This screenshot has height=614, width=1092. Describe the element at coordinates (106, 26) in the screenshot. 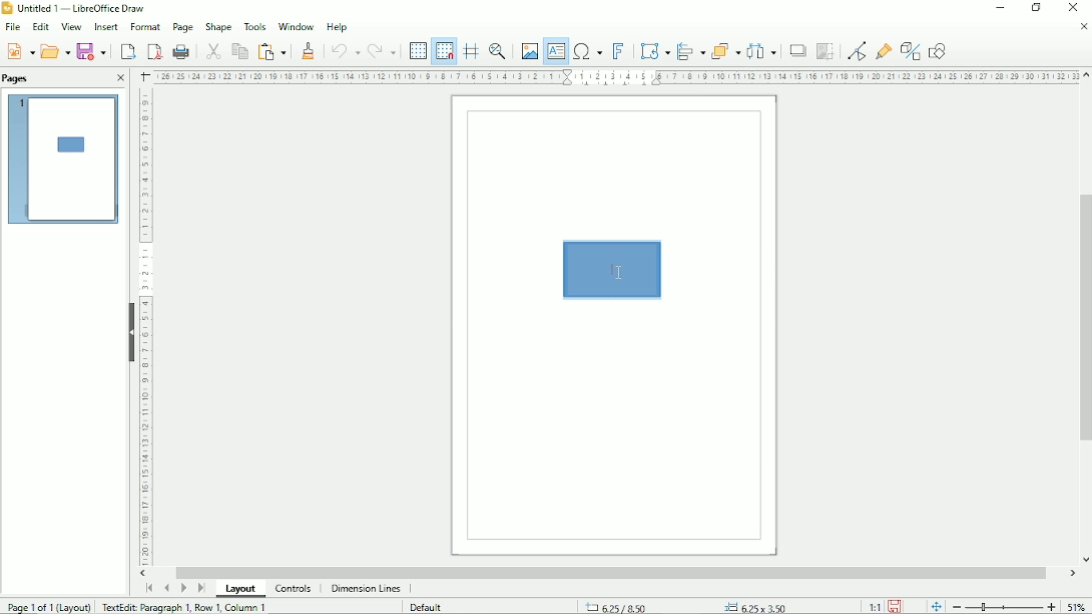

I see `Insert` at that location.